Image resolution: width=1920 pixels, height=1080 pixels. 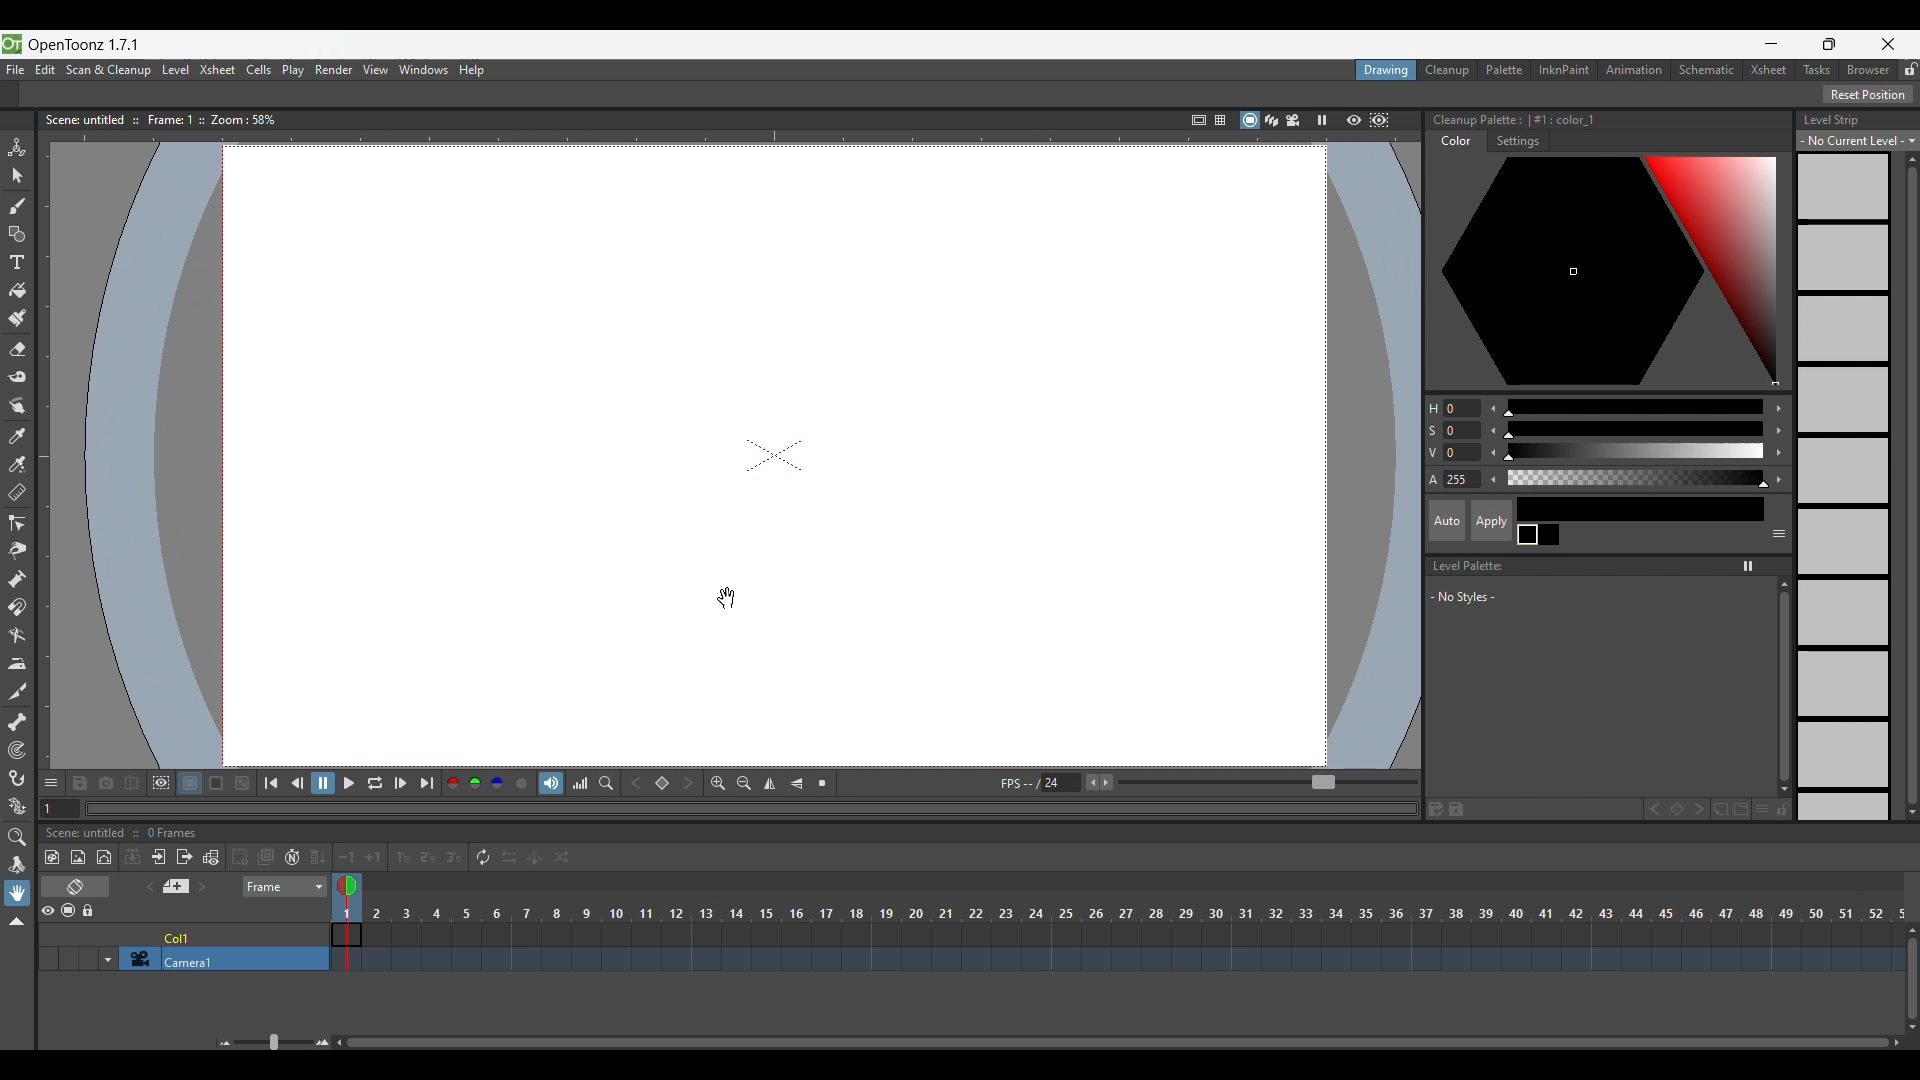 I want to click on Space to list new styles, so click(x=1468, y=655).